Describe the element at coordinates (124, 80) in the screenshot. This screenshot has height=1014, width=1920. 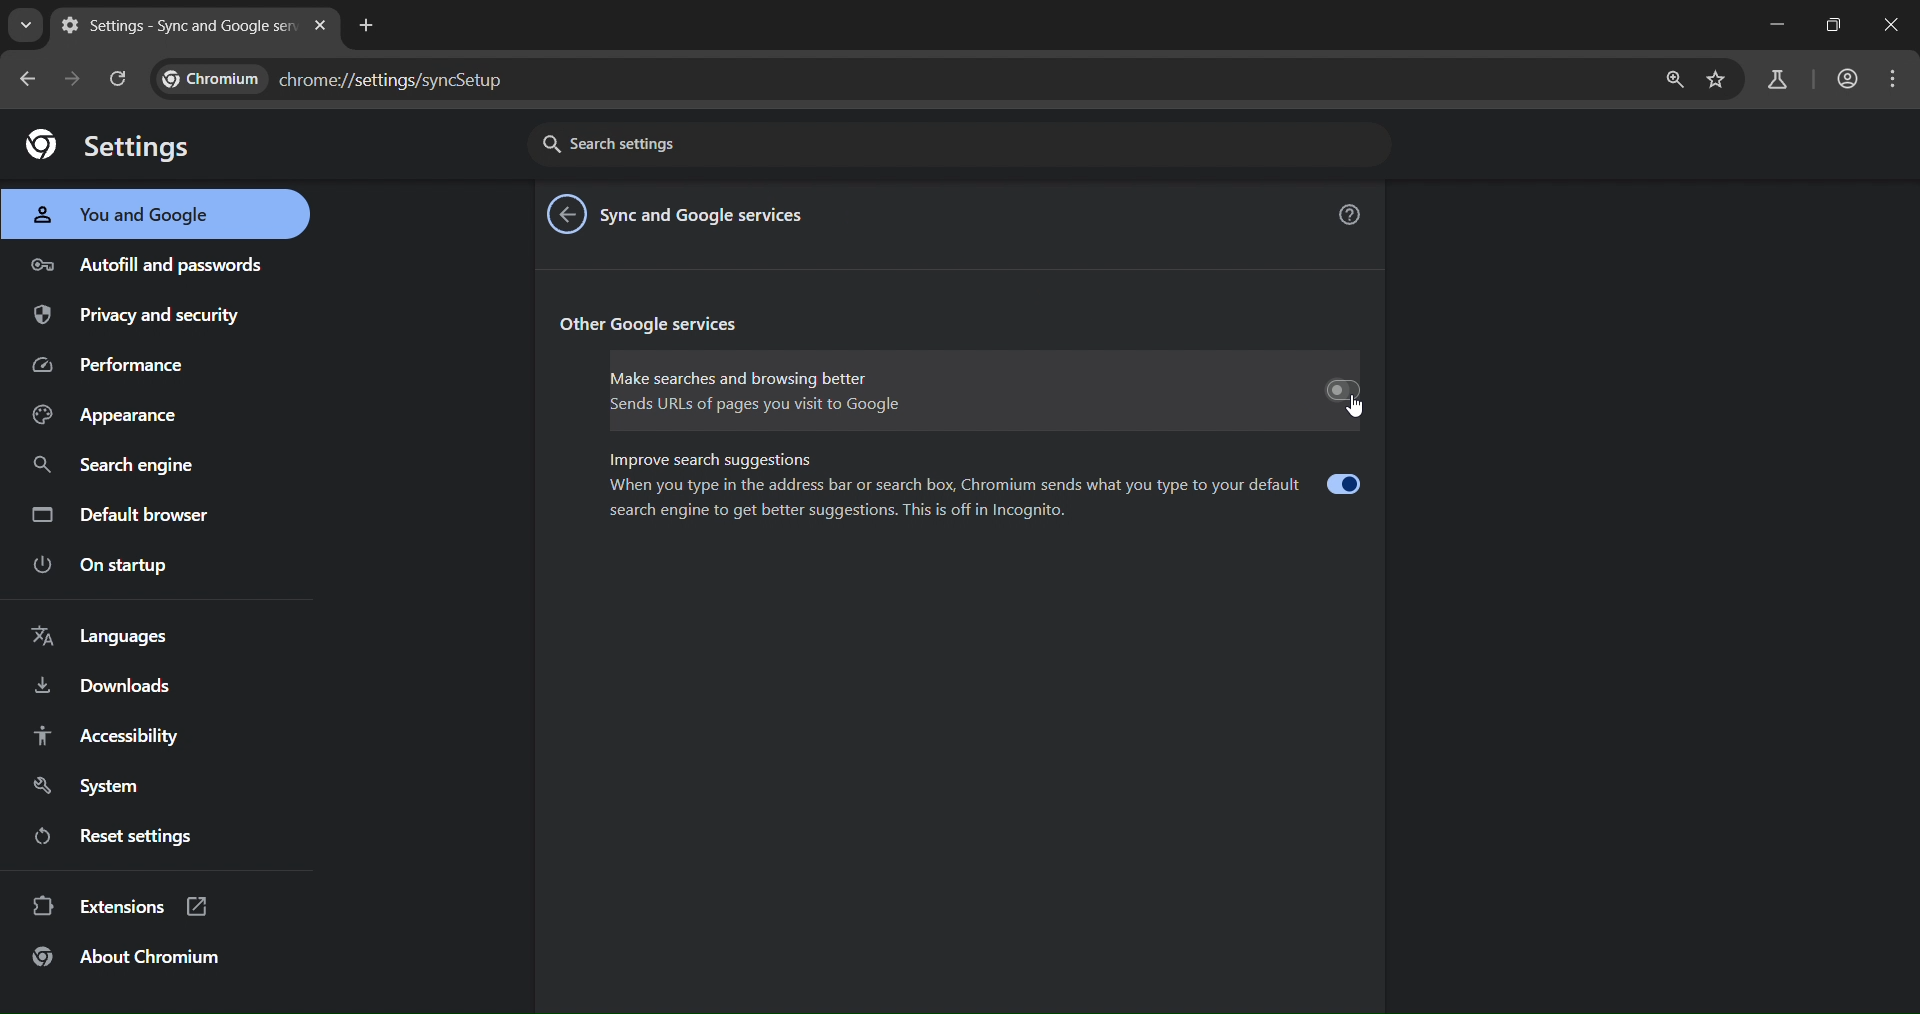
I see `reload page` at that location.